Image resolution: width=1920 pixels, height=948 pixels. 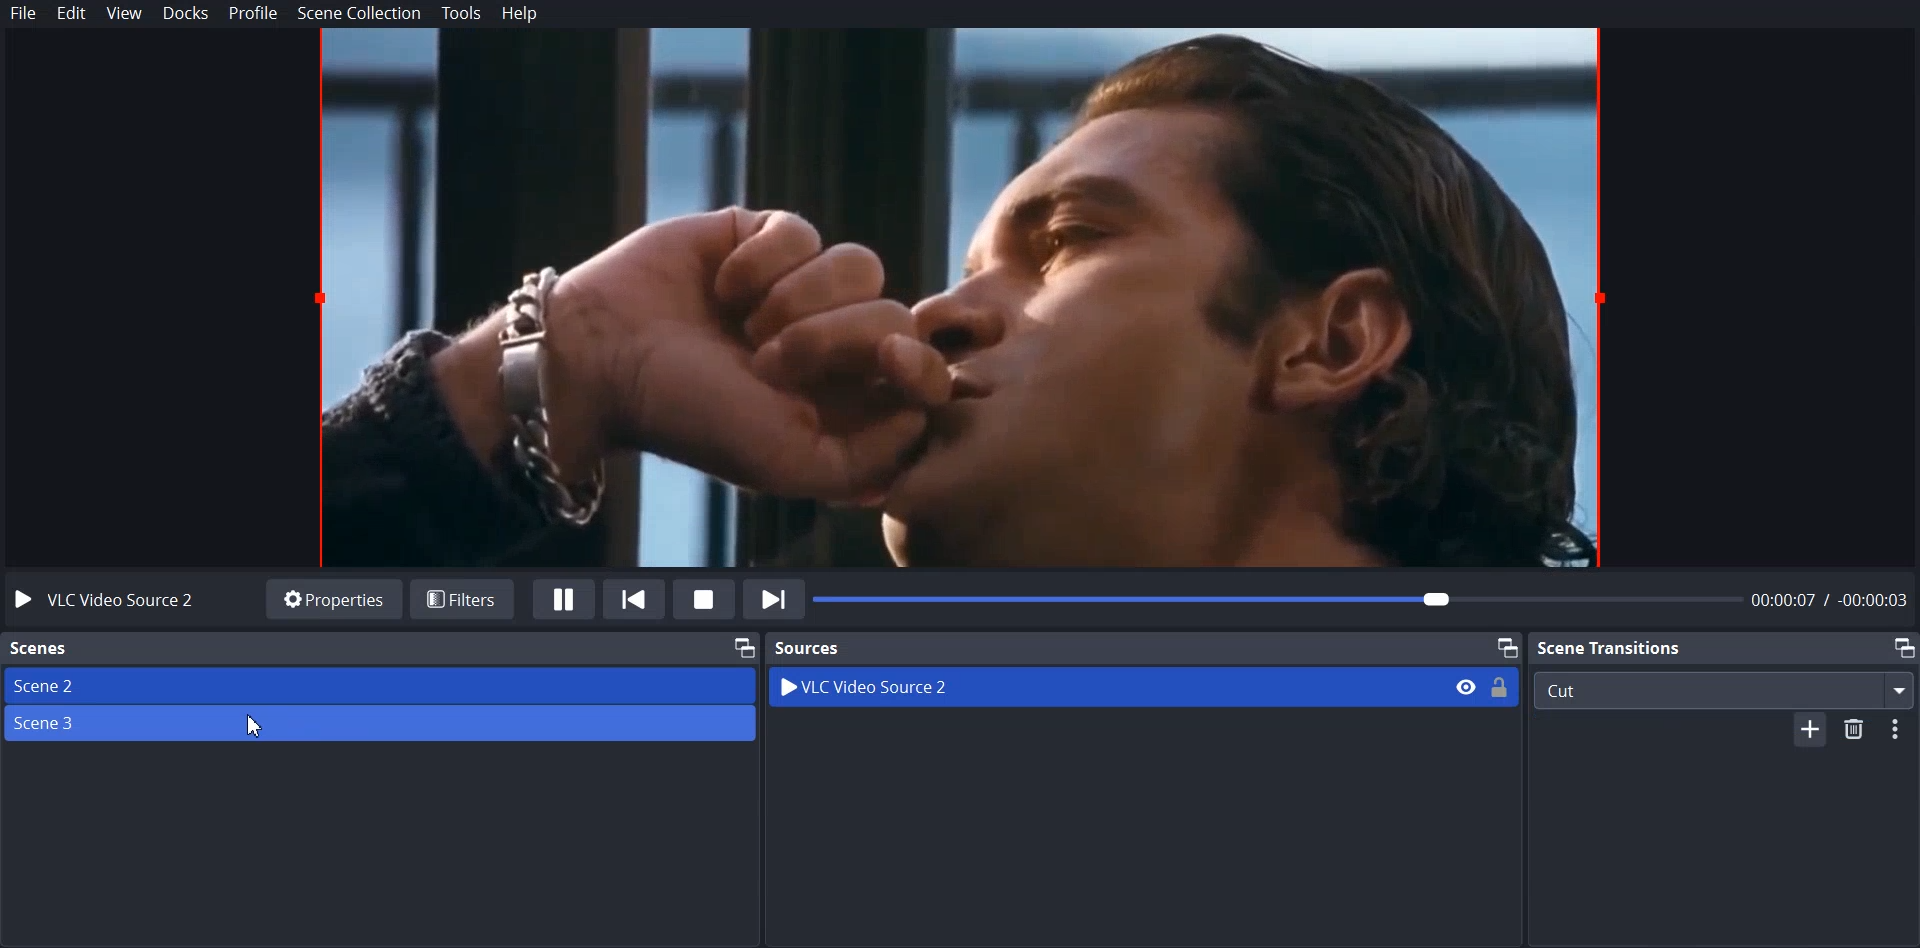 I want to click on Previously Playlist, so click(x=635, y=598).